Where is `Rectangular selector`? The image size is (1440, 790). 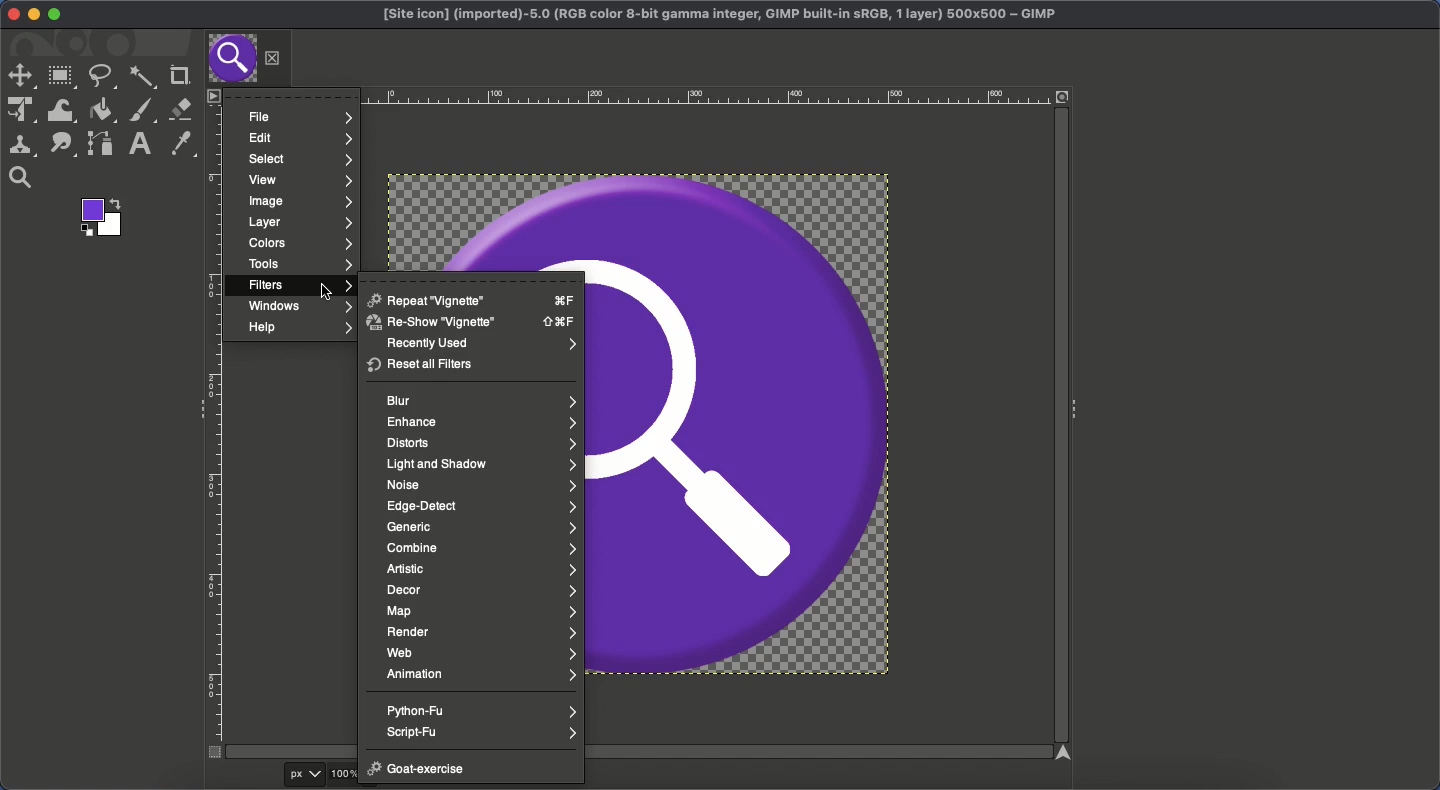 Rectangular selector is located at coordinates (62, 78).